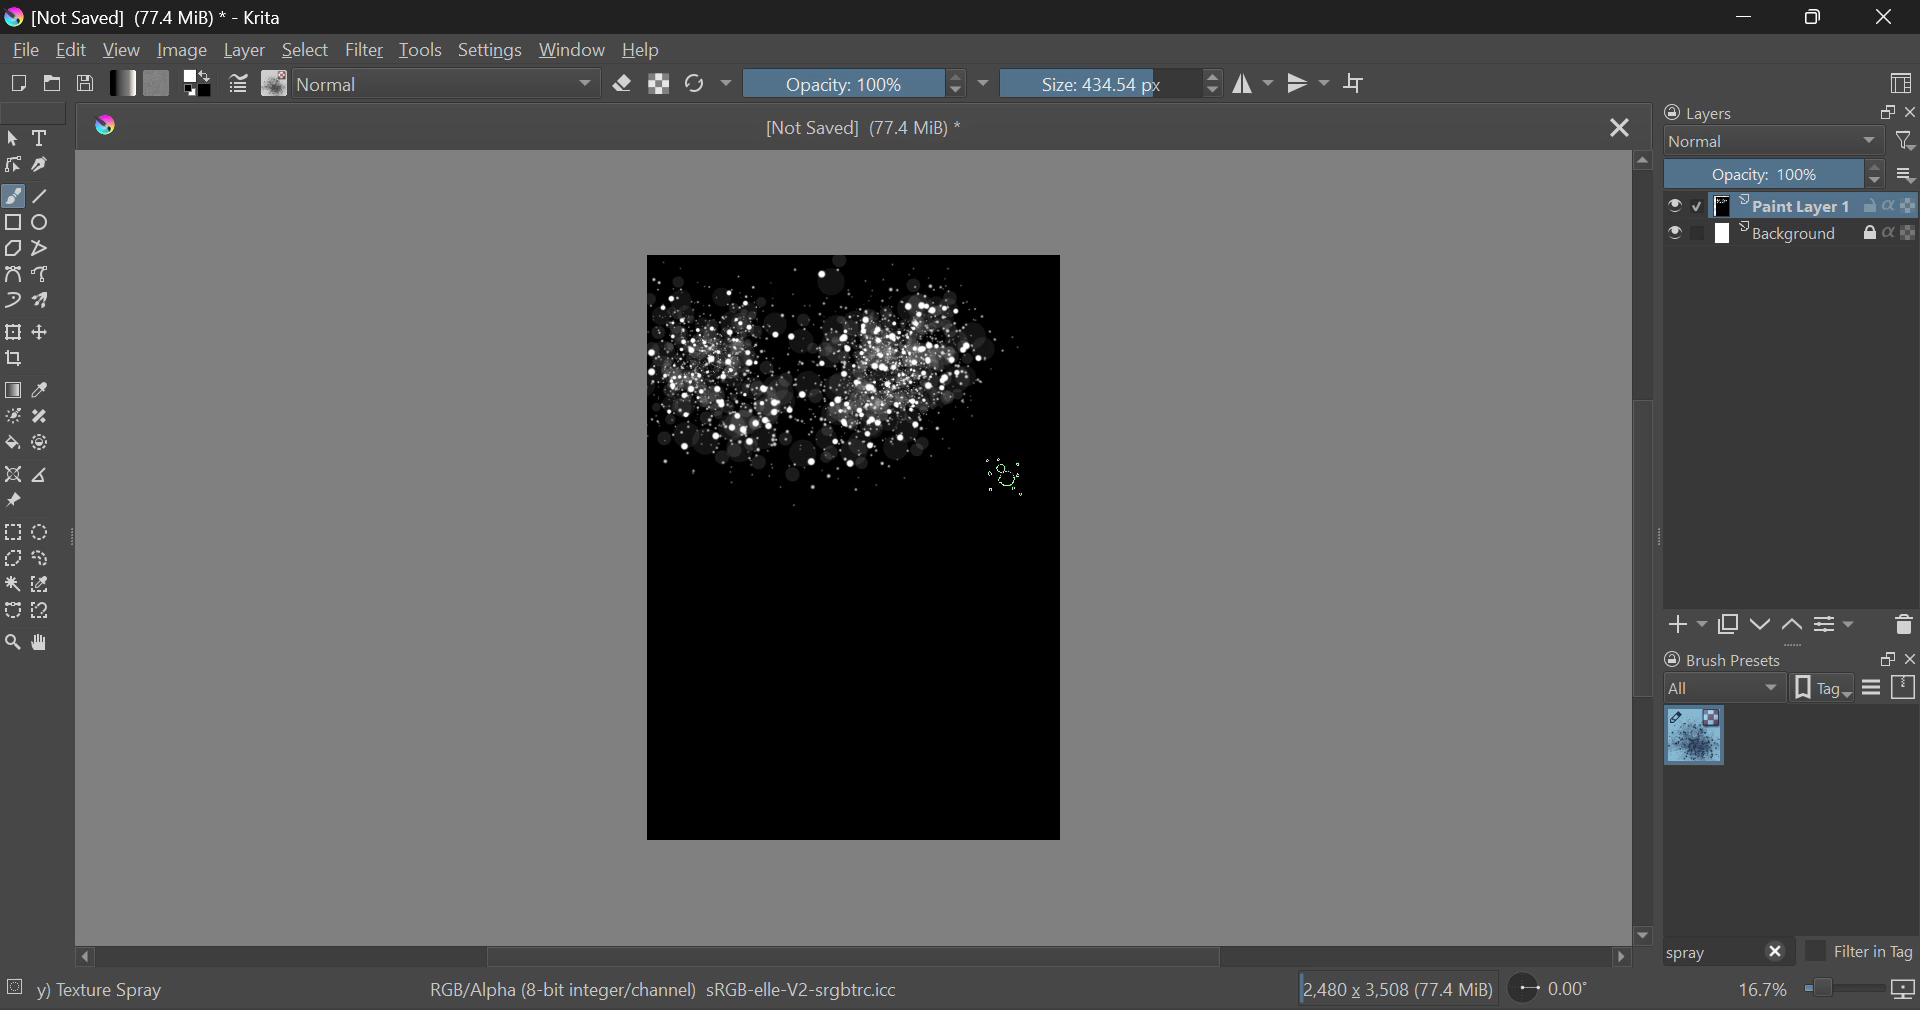  Describe the element at coordinates (306, 49) in the screenshot. I see `Select` at that location.